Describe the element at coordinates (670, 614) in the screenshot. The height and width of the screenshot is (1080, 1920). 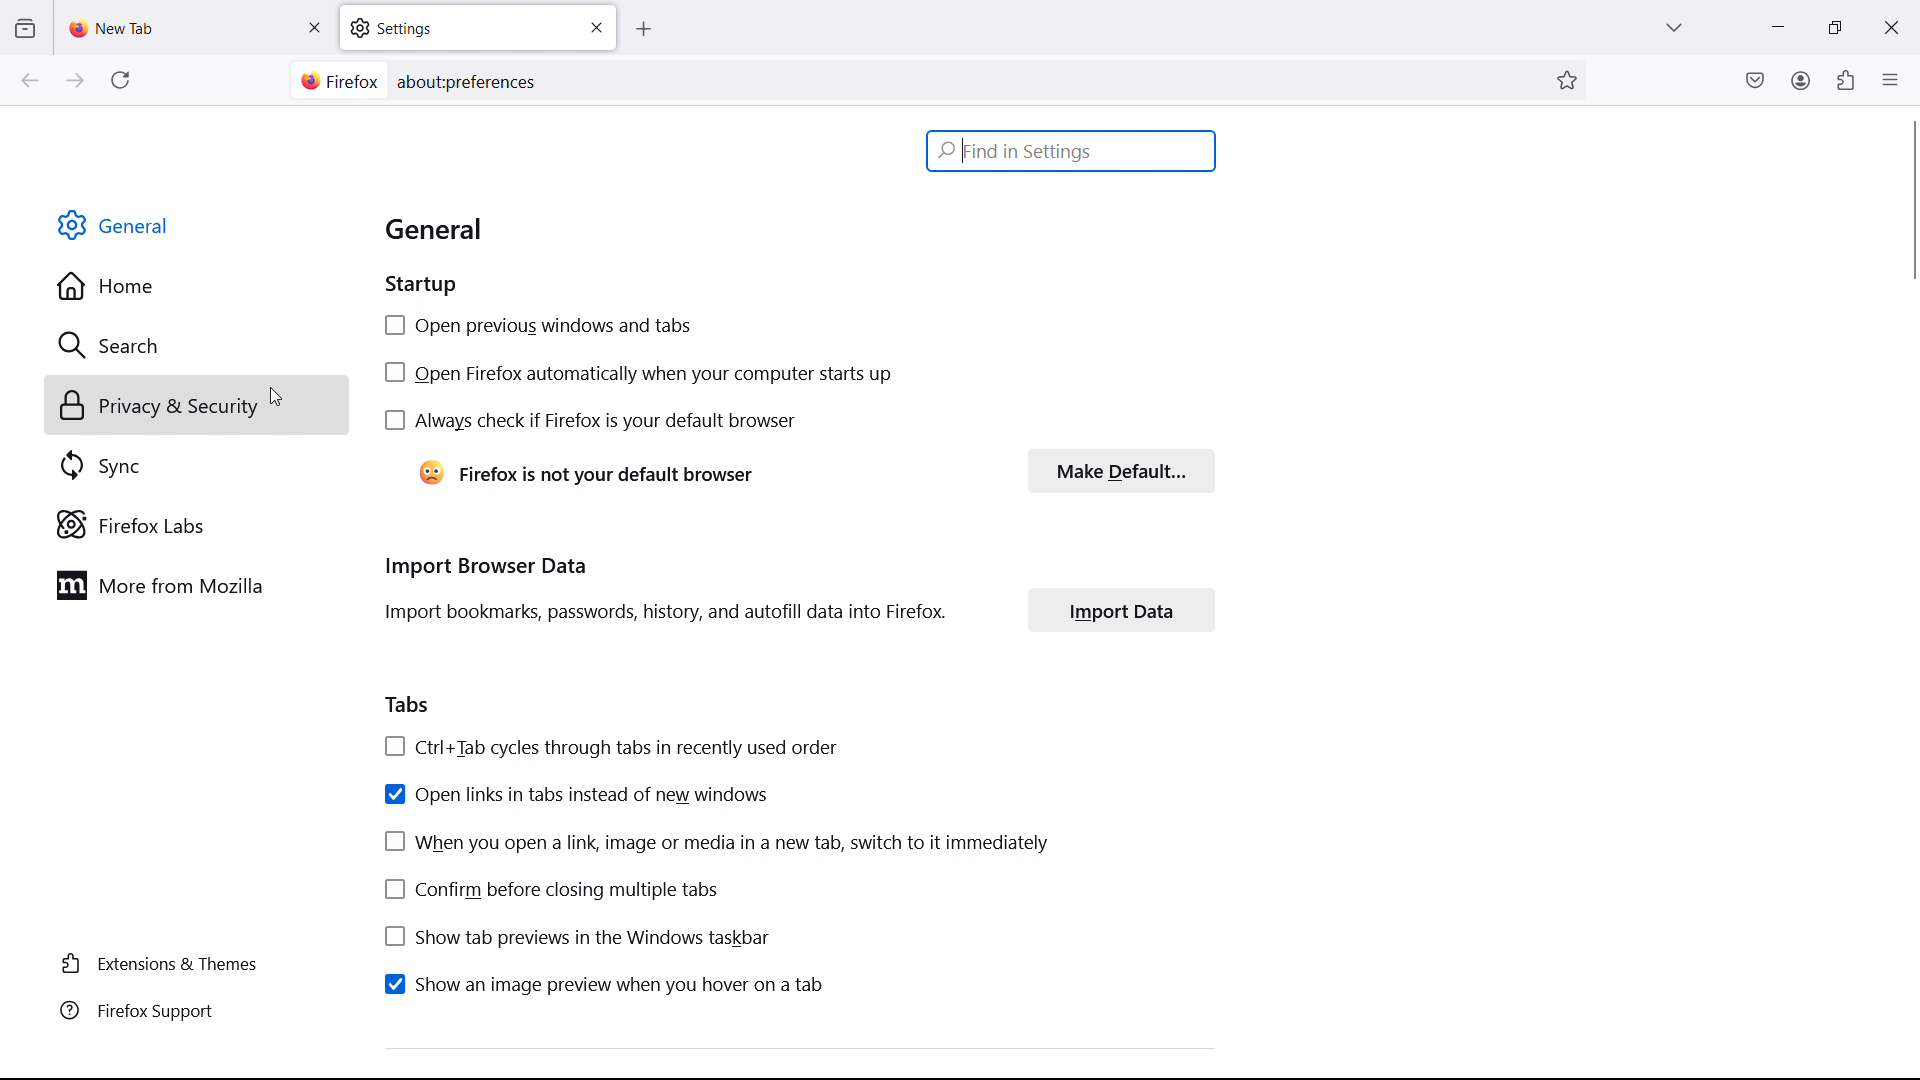
I see `Import bookmarks, passwords, history, and autofill data into Firefox.` at that location.